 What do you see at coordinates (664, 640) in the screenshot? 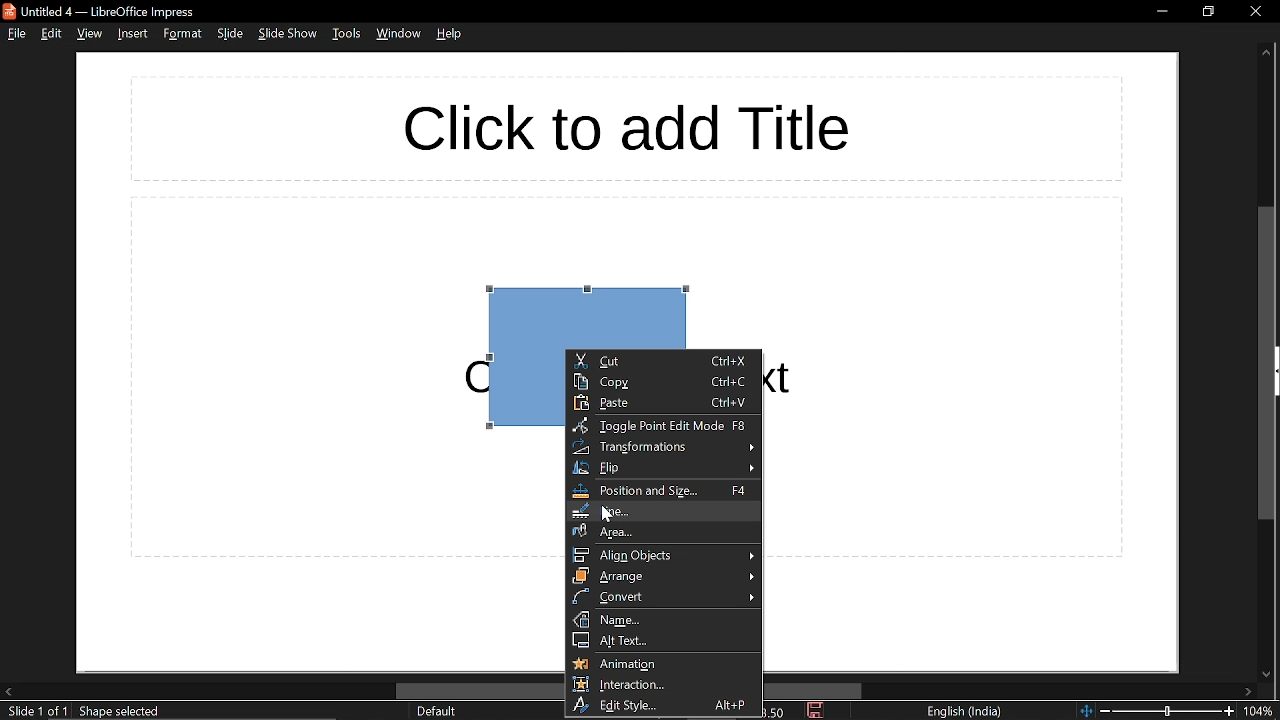
I see `alt text` at bounding box center [664, 640].